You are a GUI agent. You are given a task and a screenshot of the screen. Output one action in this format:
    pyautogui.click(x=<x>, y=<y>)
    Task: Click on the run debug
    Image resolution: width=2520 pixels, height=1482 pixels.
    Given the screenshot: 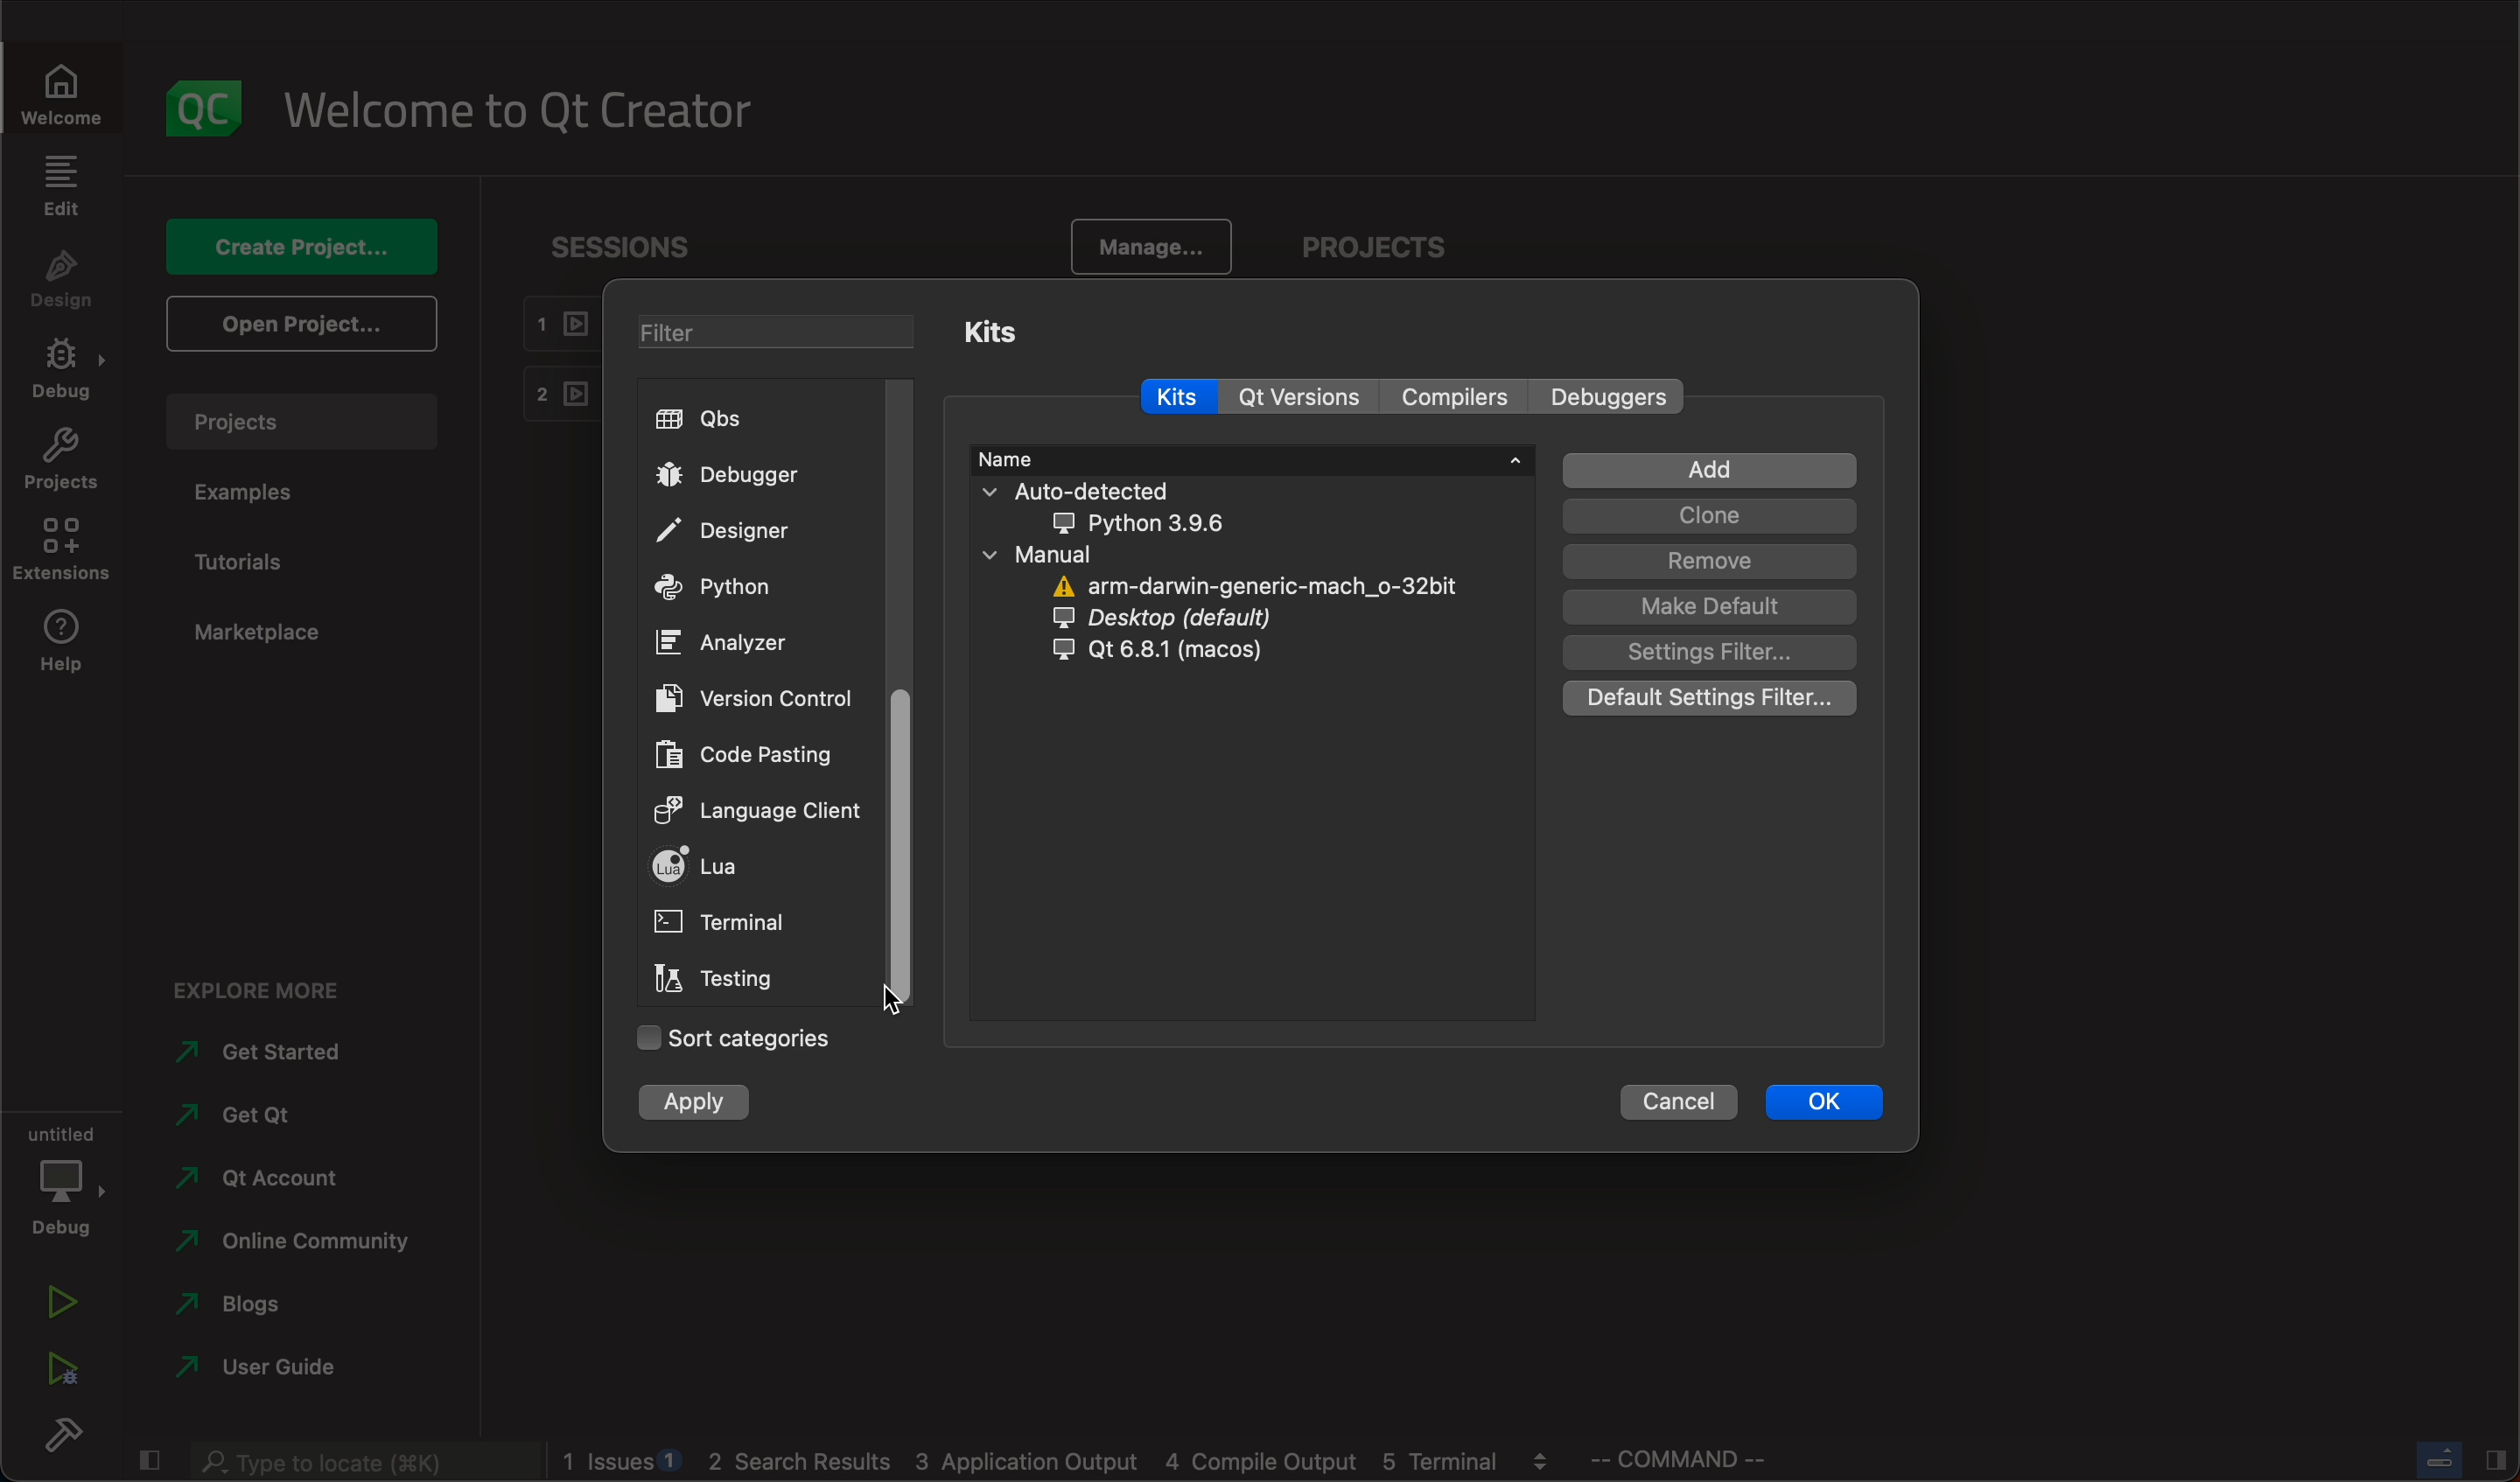 What is the action you would take?
    pyautogui.click(x=57, y=1374)
    